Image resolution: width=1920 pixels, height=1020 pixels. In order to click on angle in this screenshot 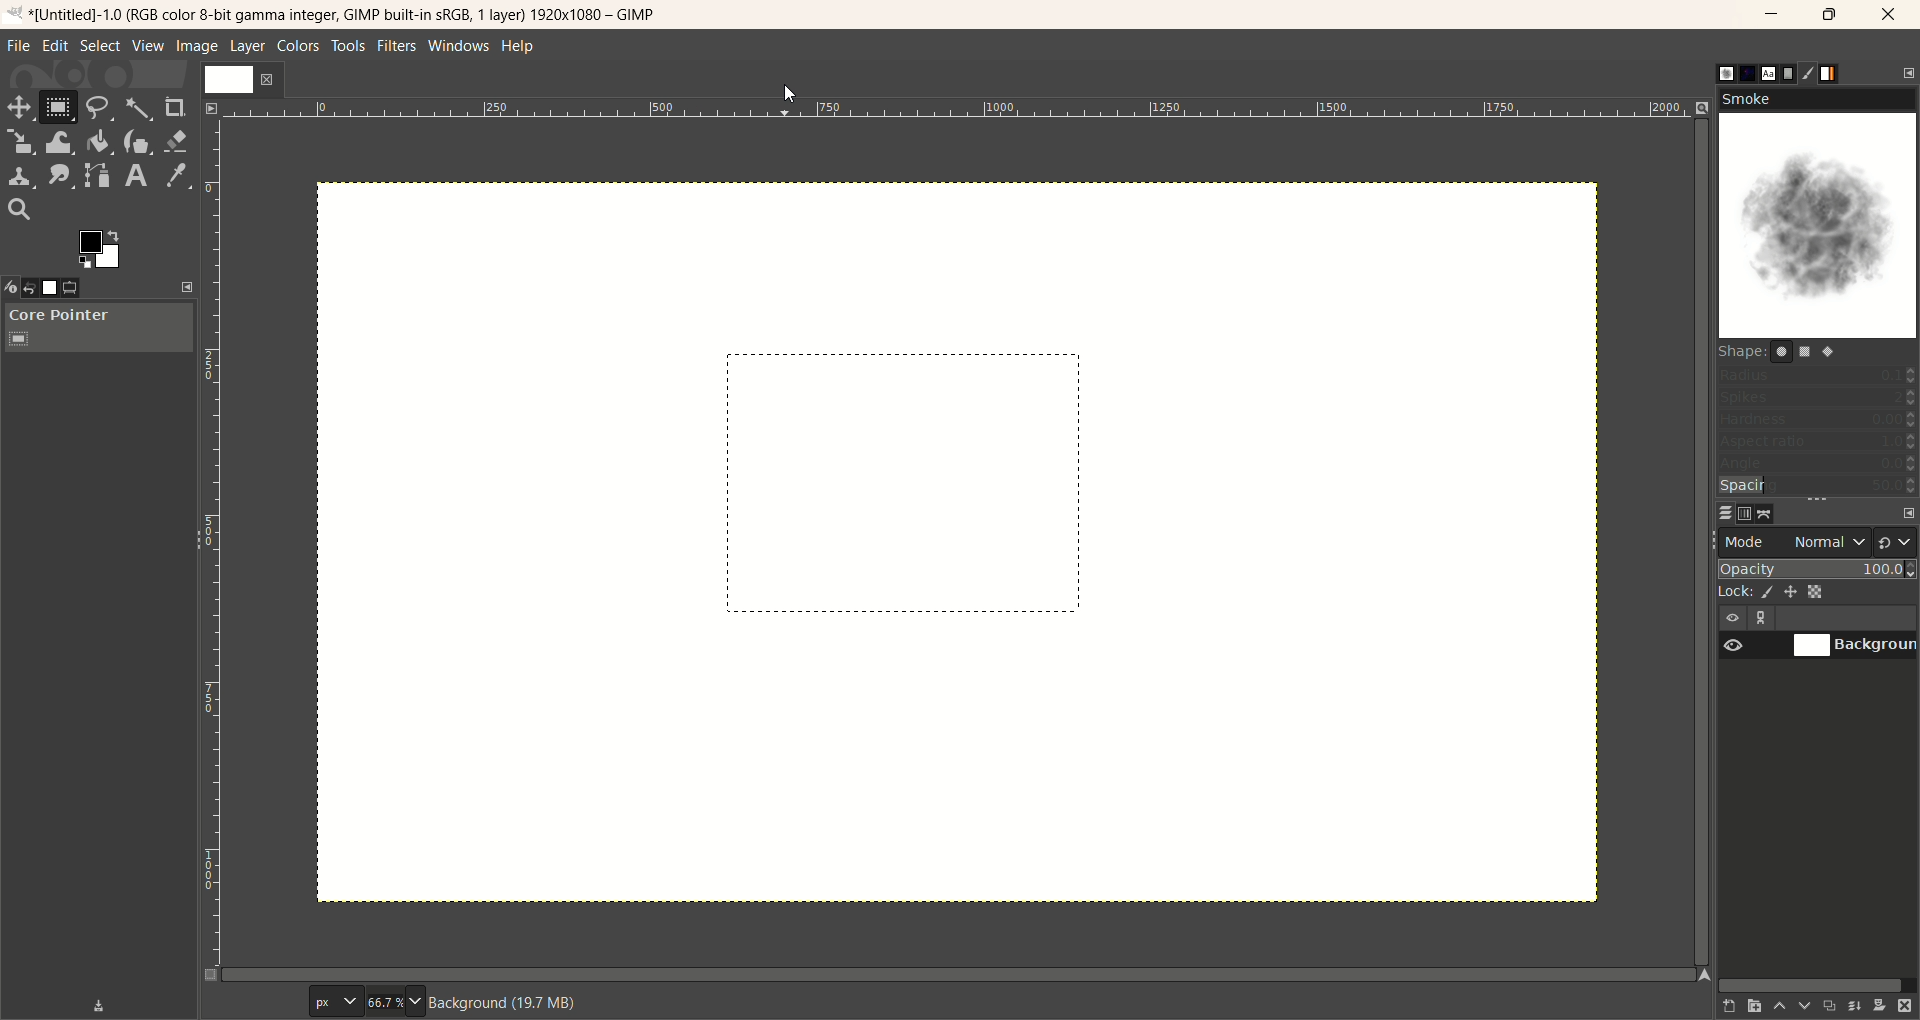, I will do `click(1819, 466)`.